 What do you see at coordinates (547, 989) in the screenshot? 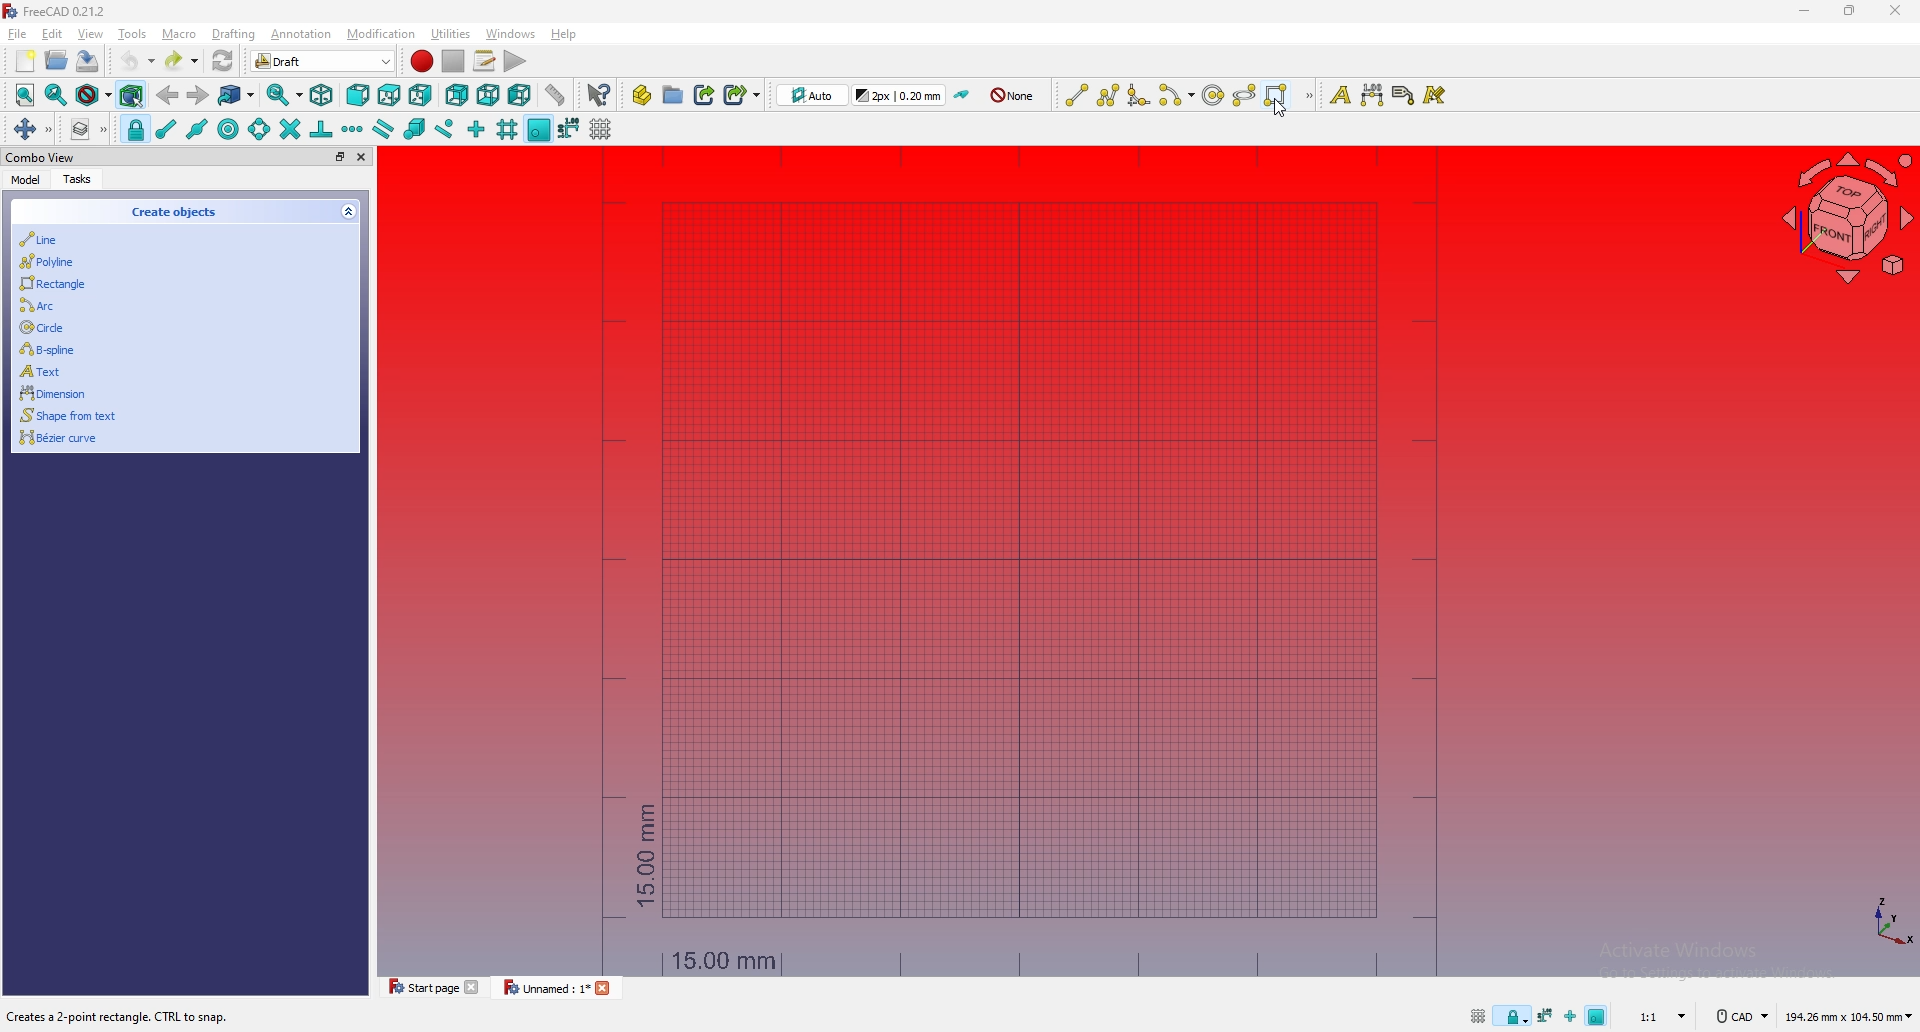
I see `unnamed : 1*` at bounding box center [547, 989].